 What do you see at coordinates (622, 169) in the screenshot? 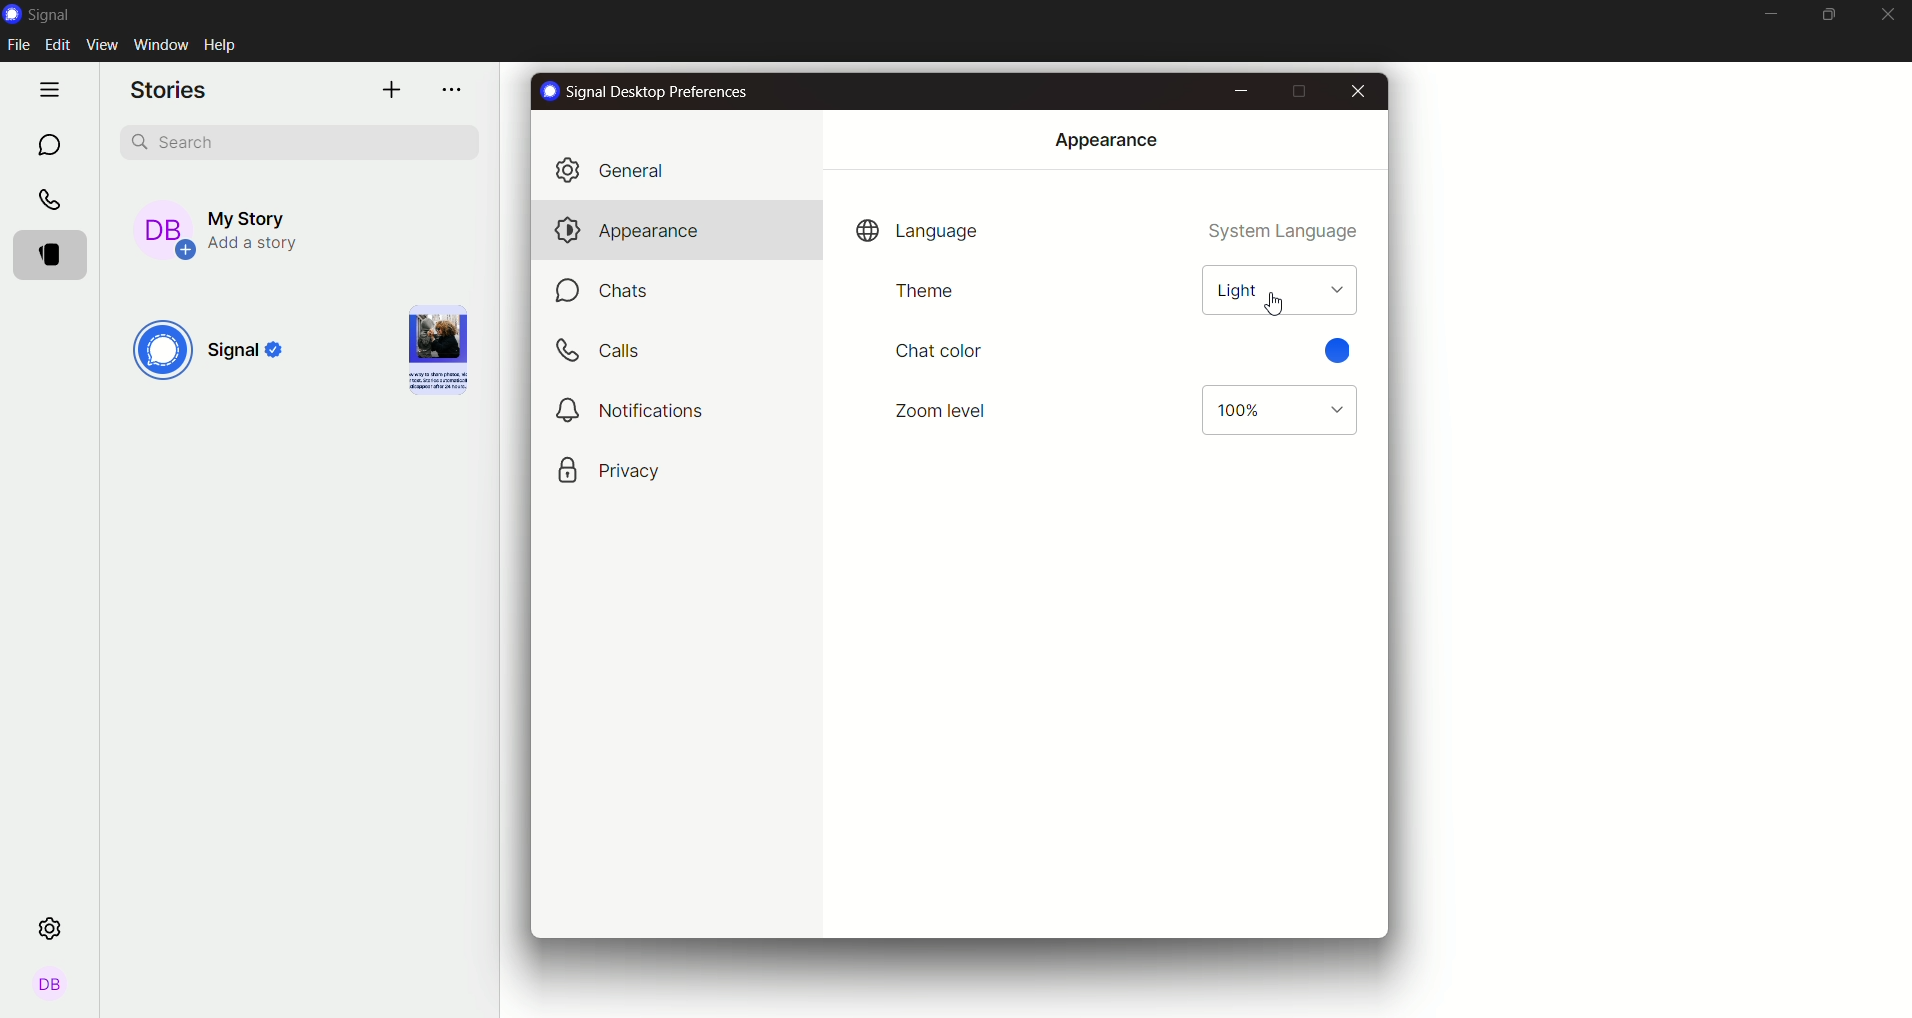
I see `general` at bounding box center [622, 169].